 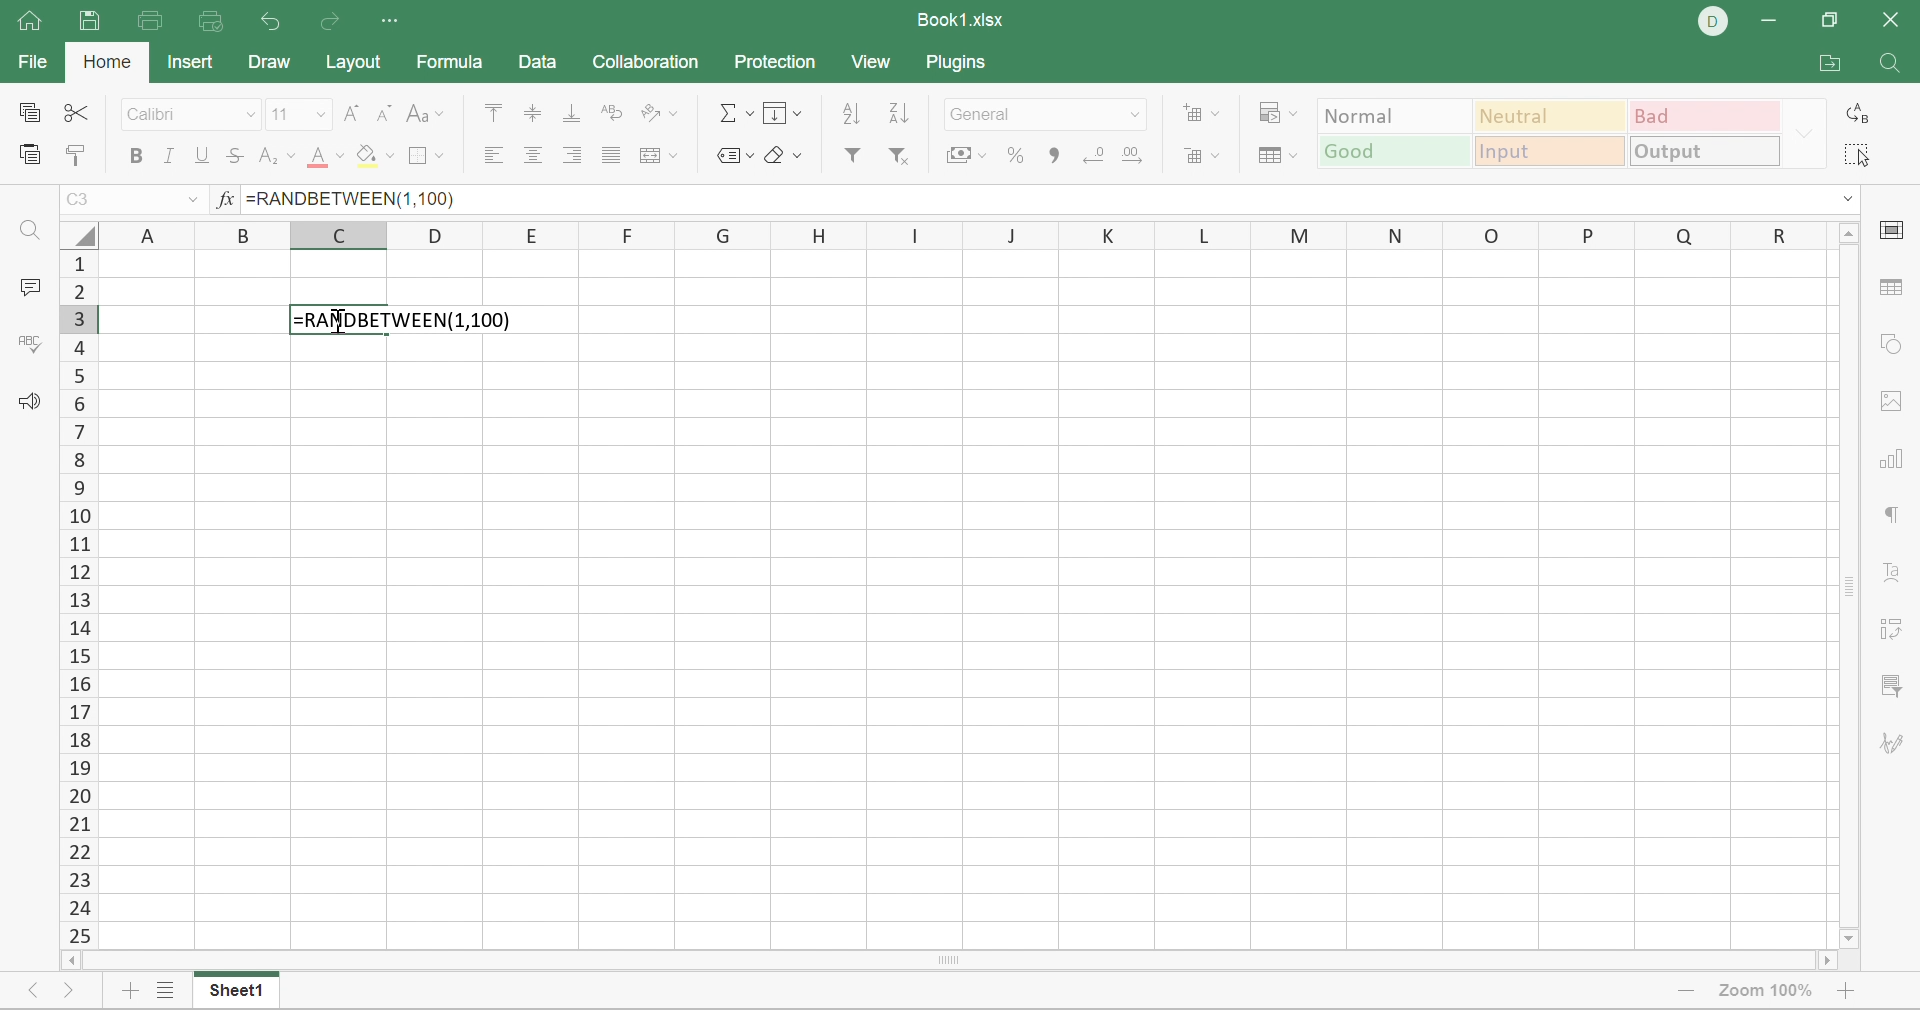 What do you see at coordinates (489, 155) in the screenshot?
I see `Align Left` at bounding box center [489, 155].